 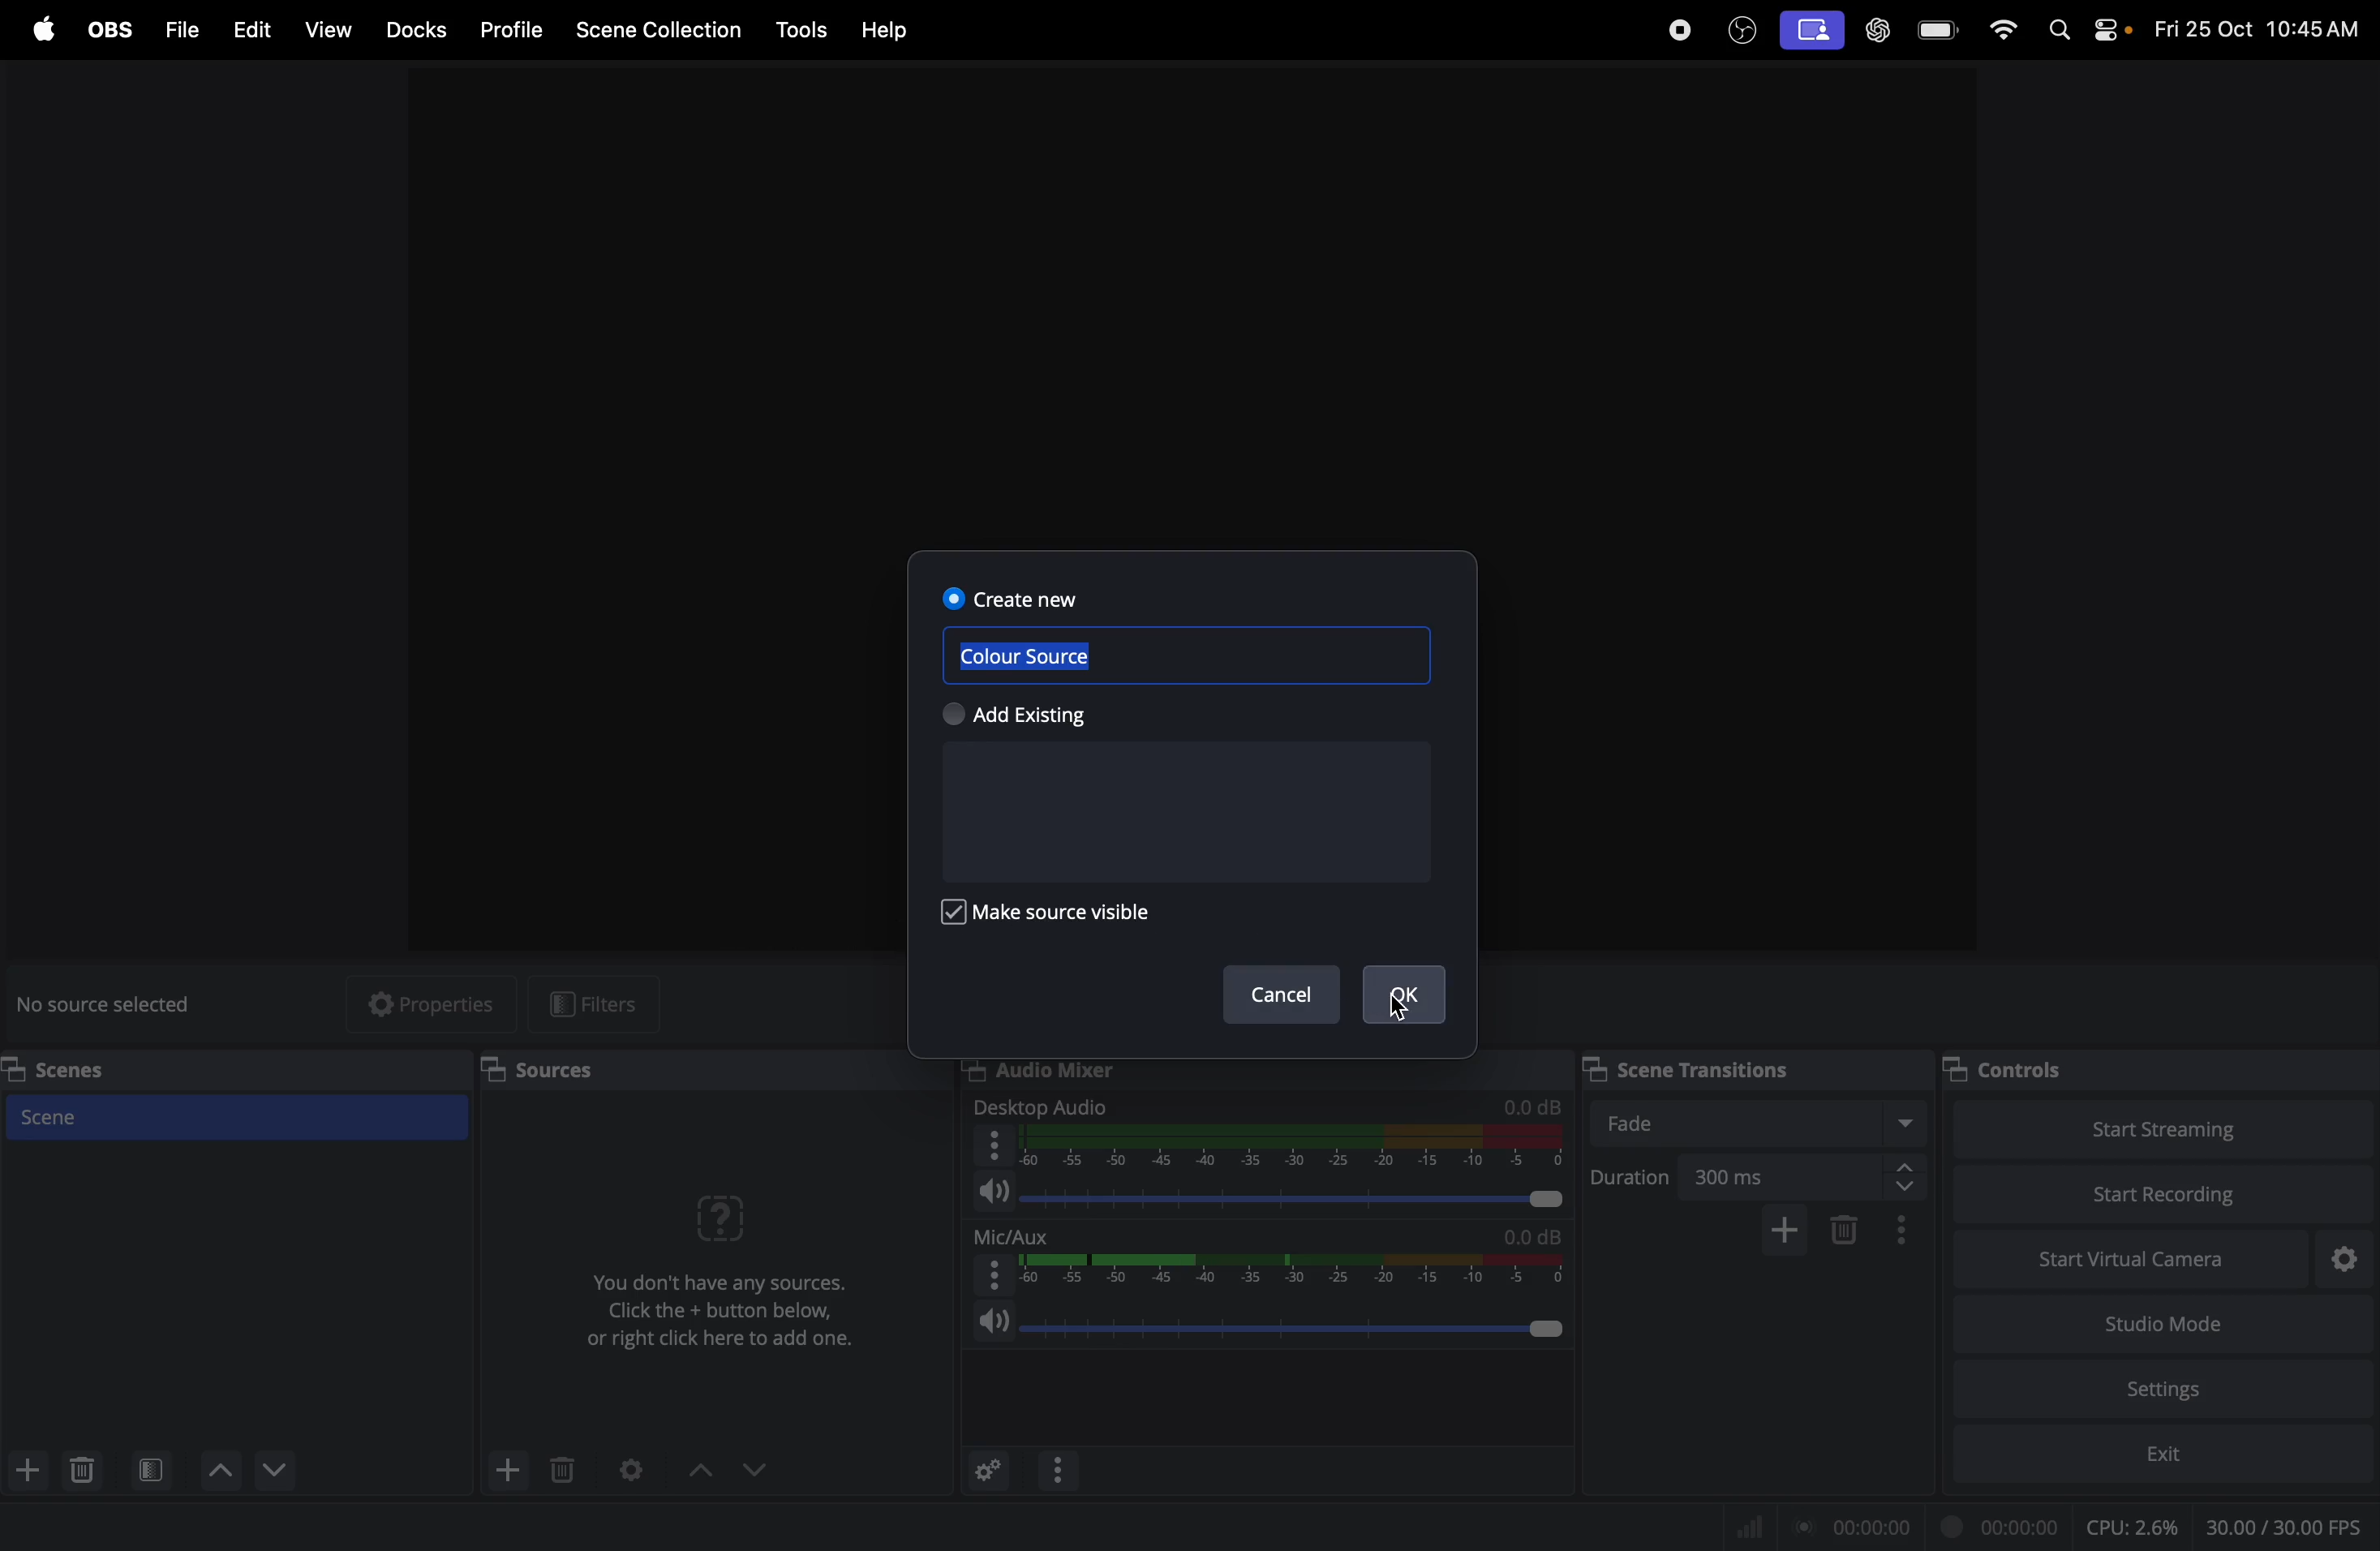 I want to click on open scene filter, so click(x=155, y=1469).